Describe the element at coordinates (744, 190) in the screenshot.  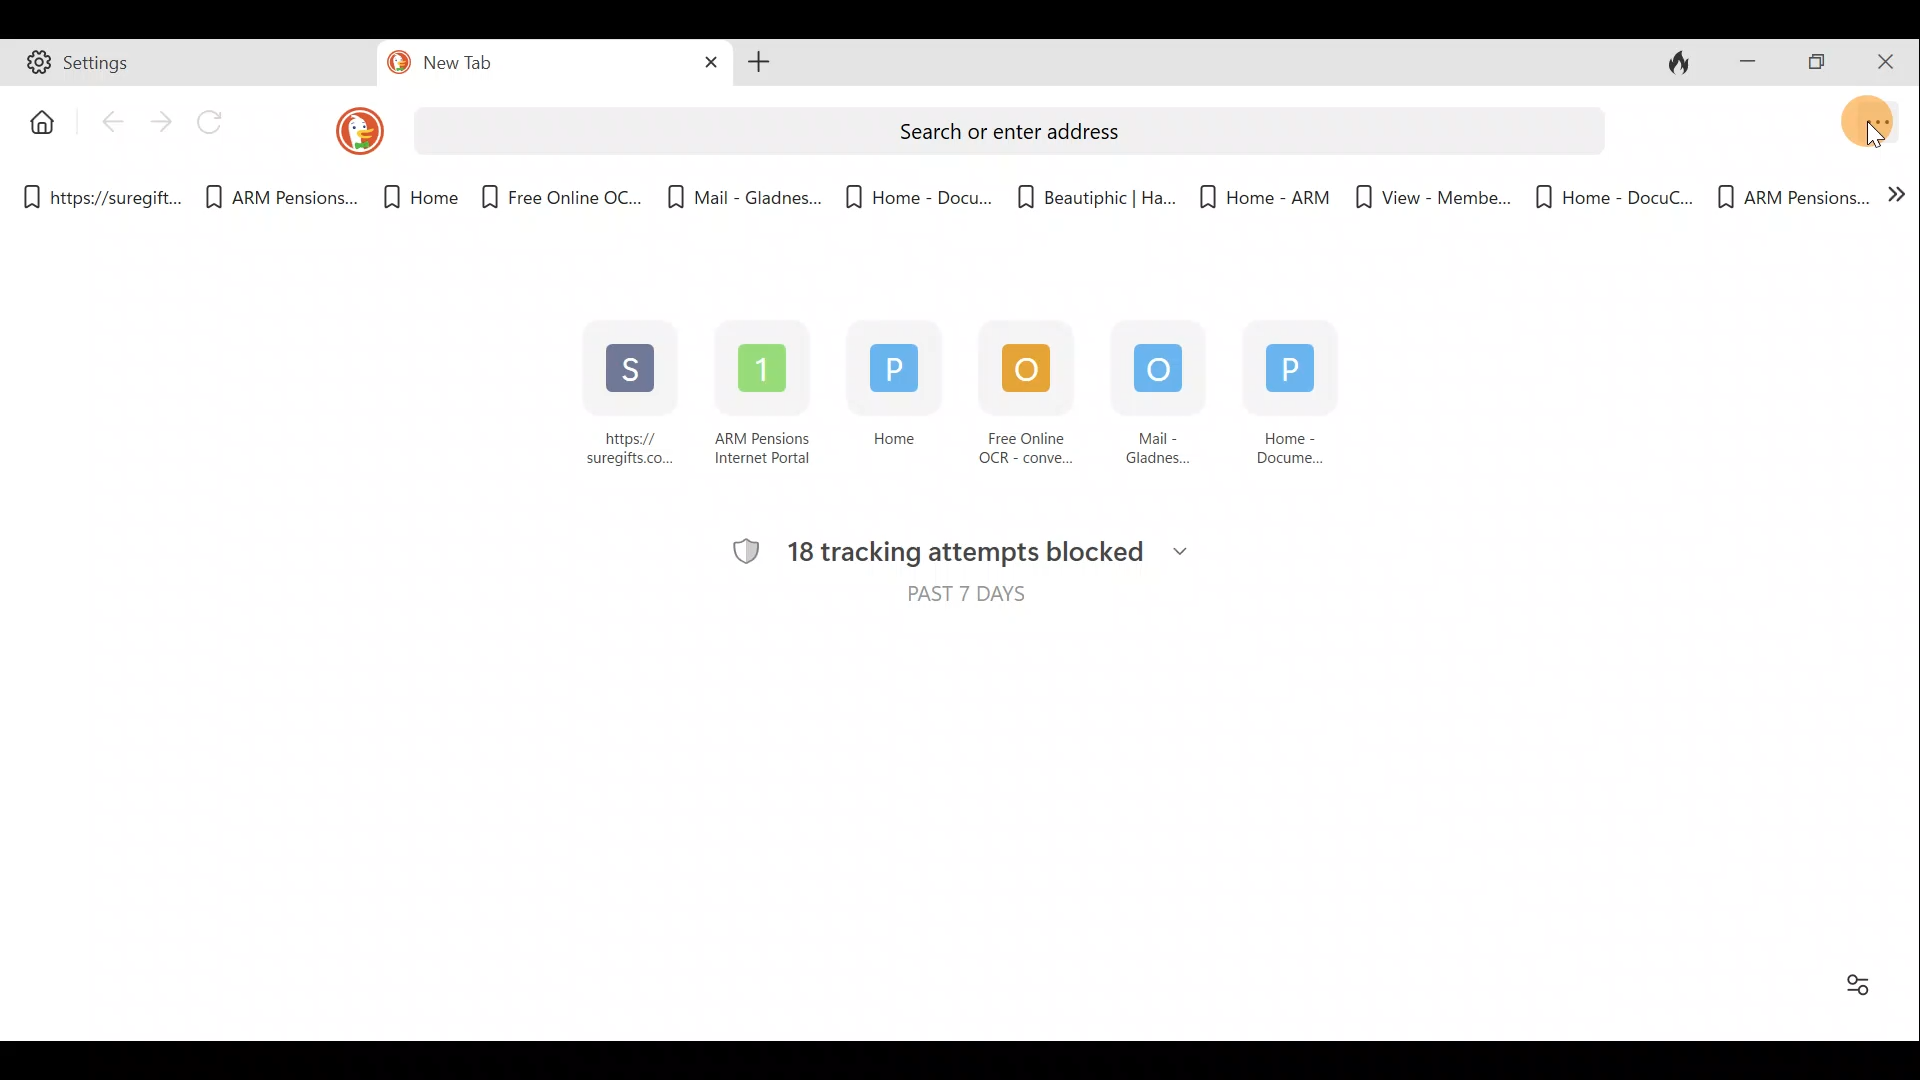
I see `Mail - Gladnes...` at that location.